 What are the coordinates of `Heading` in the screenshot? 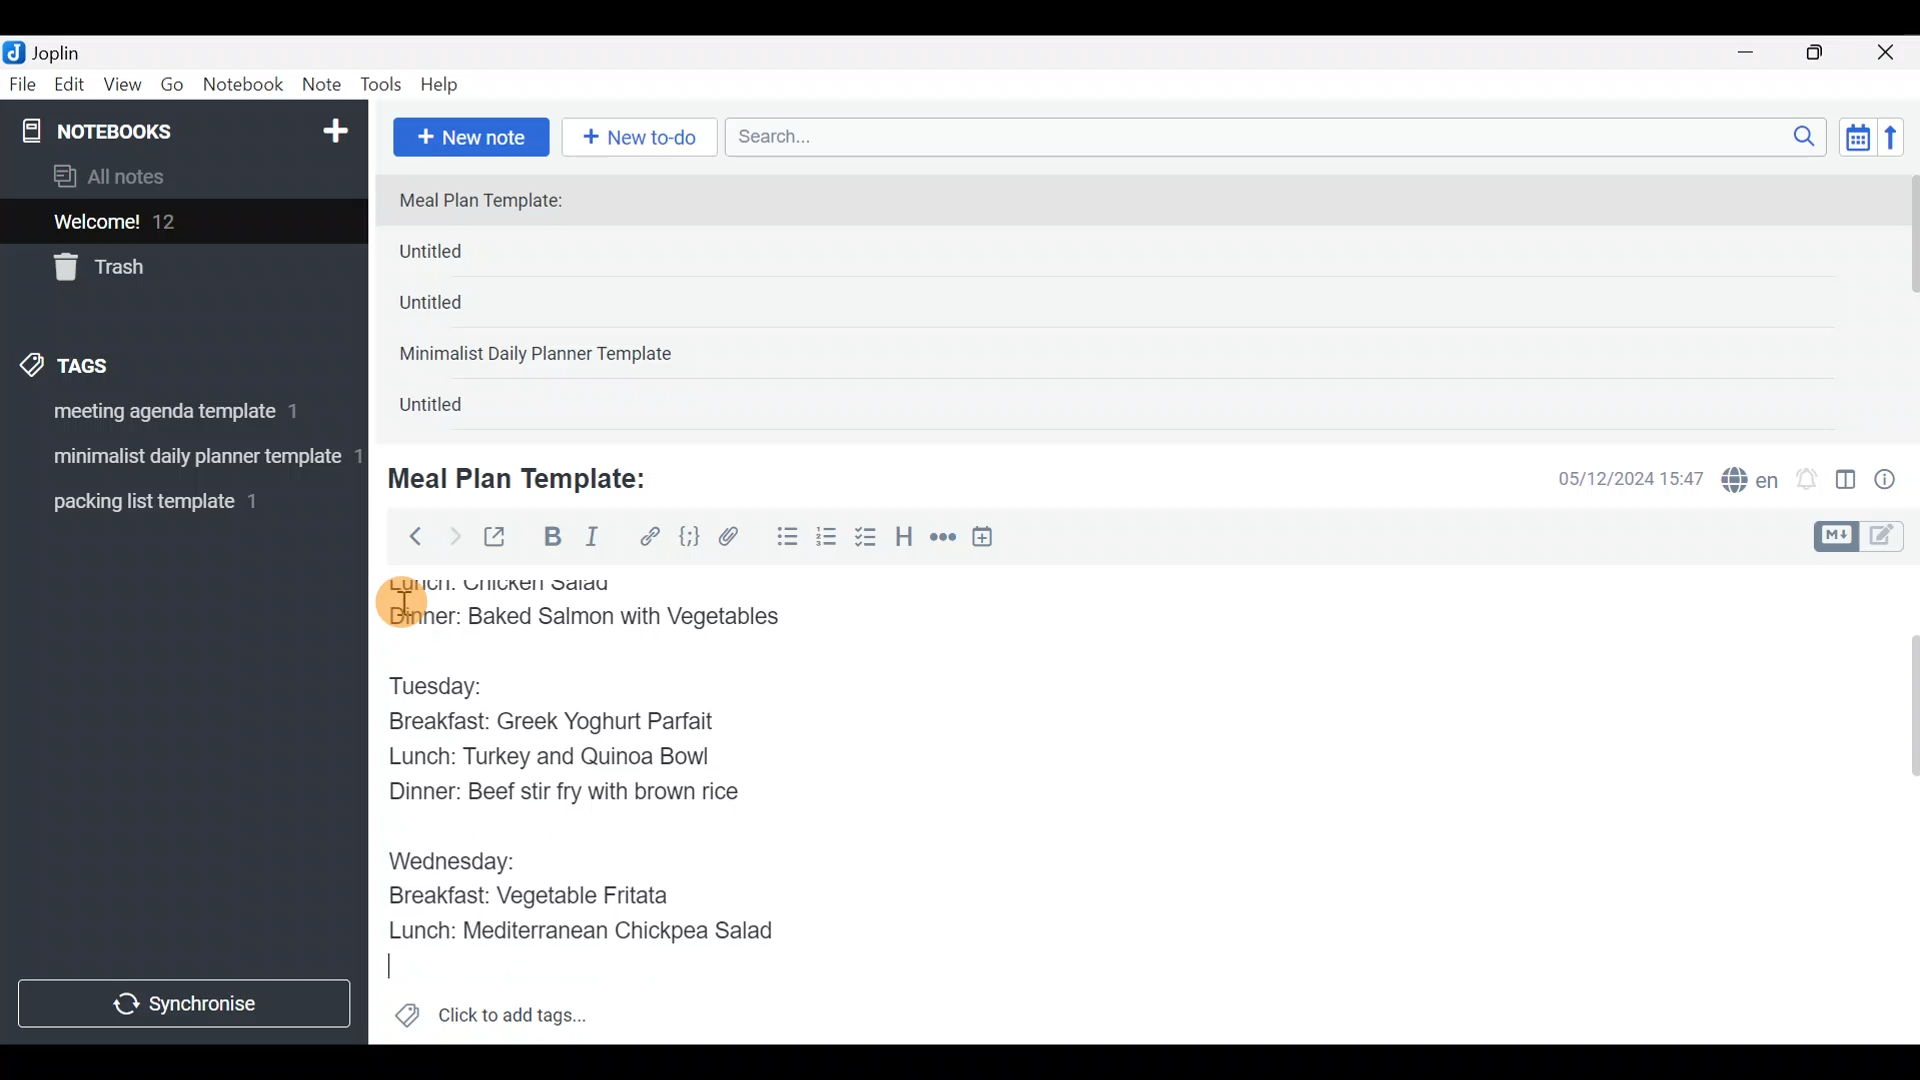 It's located at (905, 540).